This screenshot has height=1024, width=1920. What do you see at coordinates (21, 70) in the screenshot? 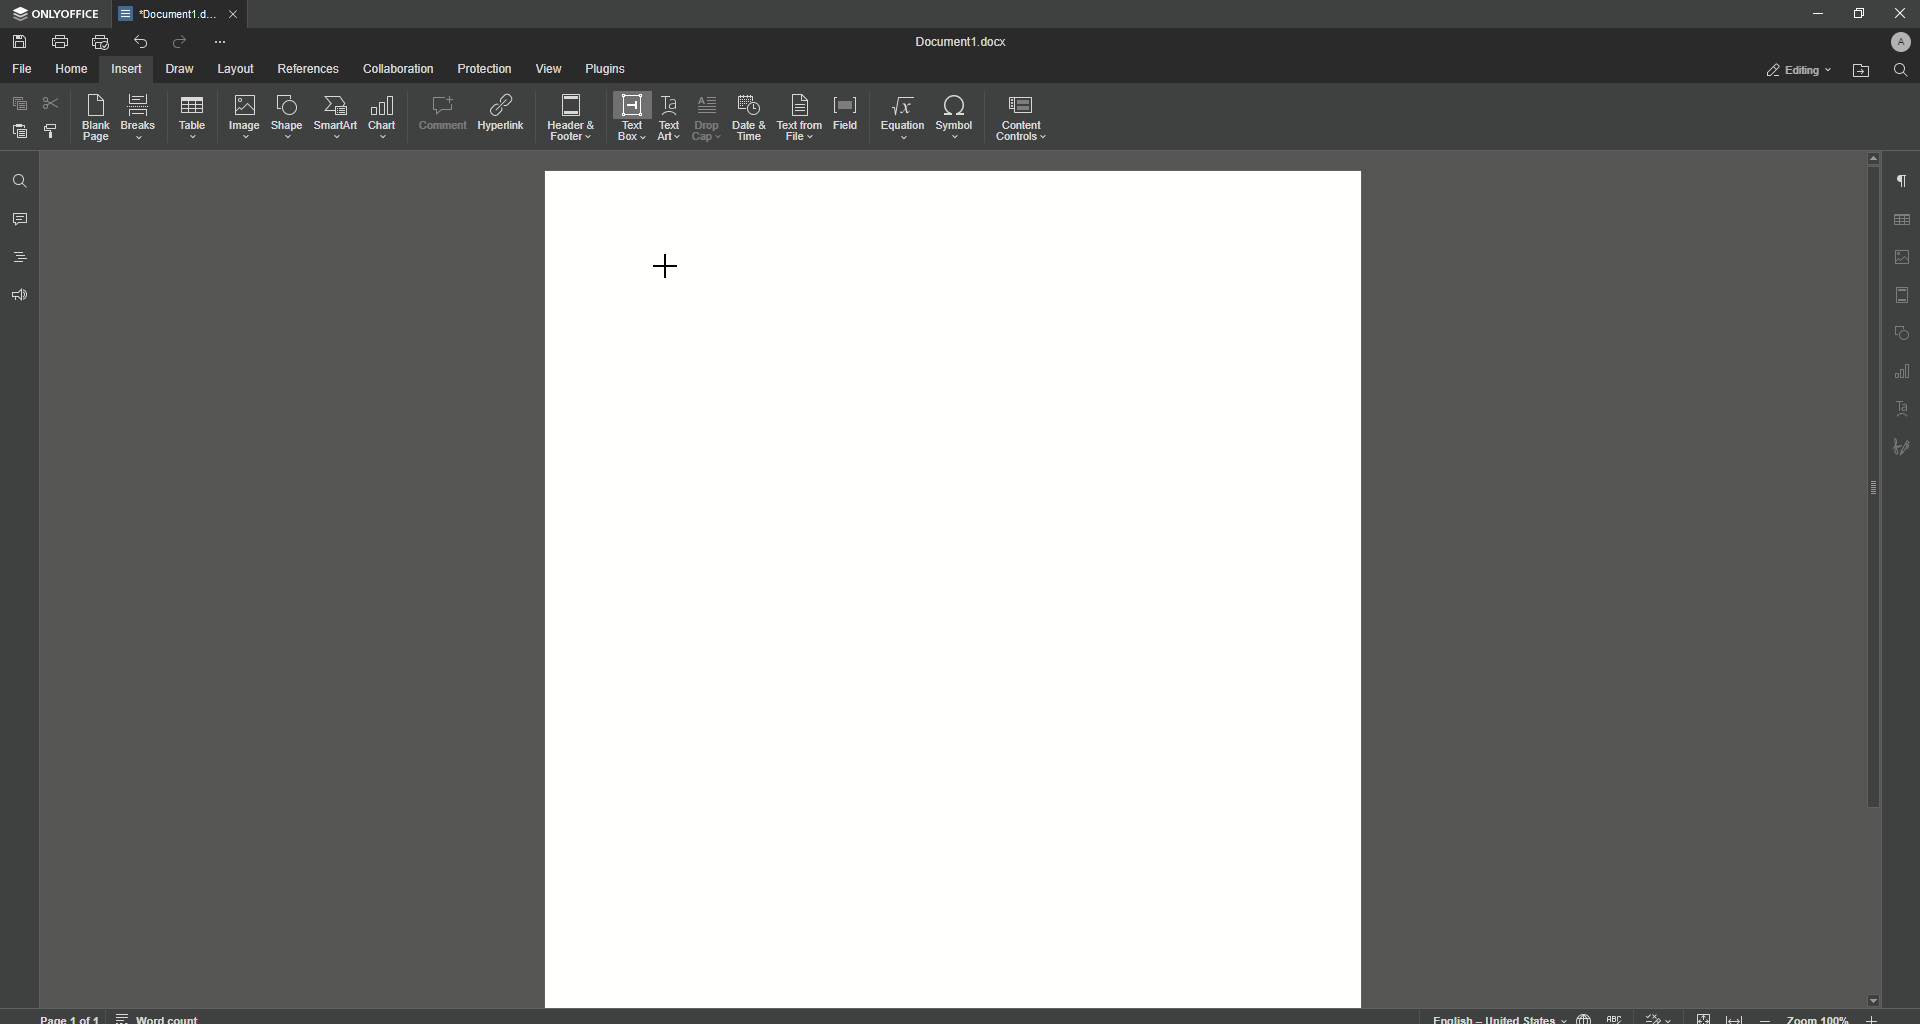
I see `File` at bounding box center [21, 70].